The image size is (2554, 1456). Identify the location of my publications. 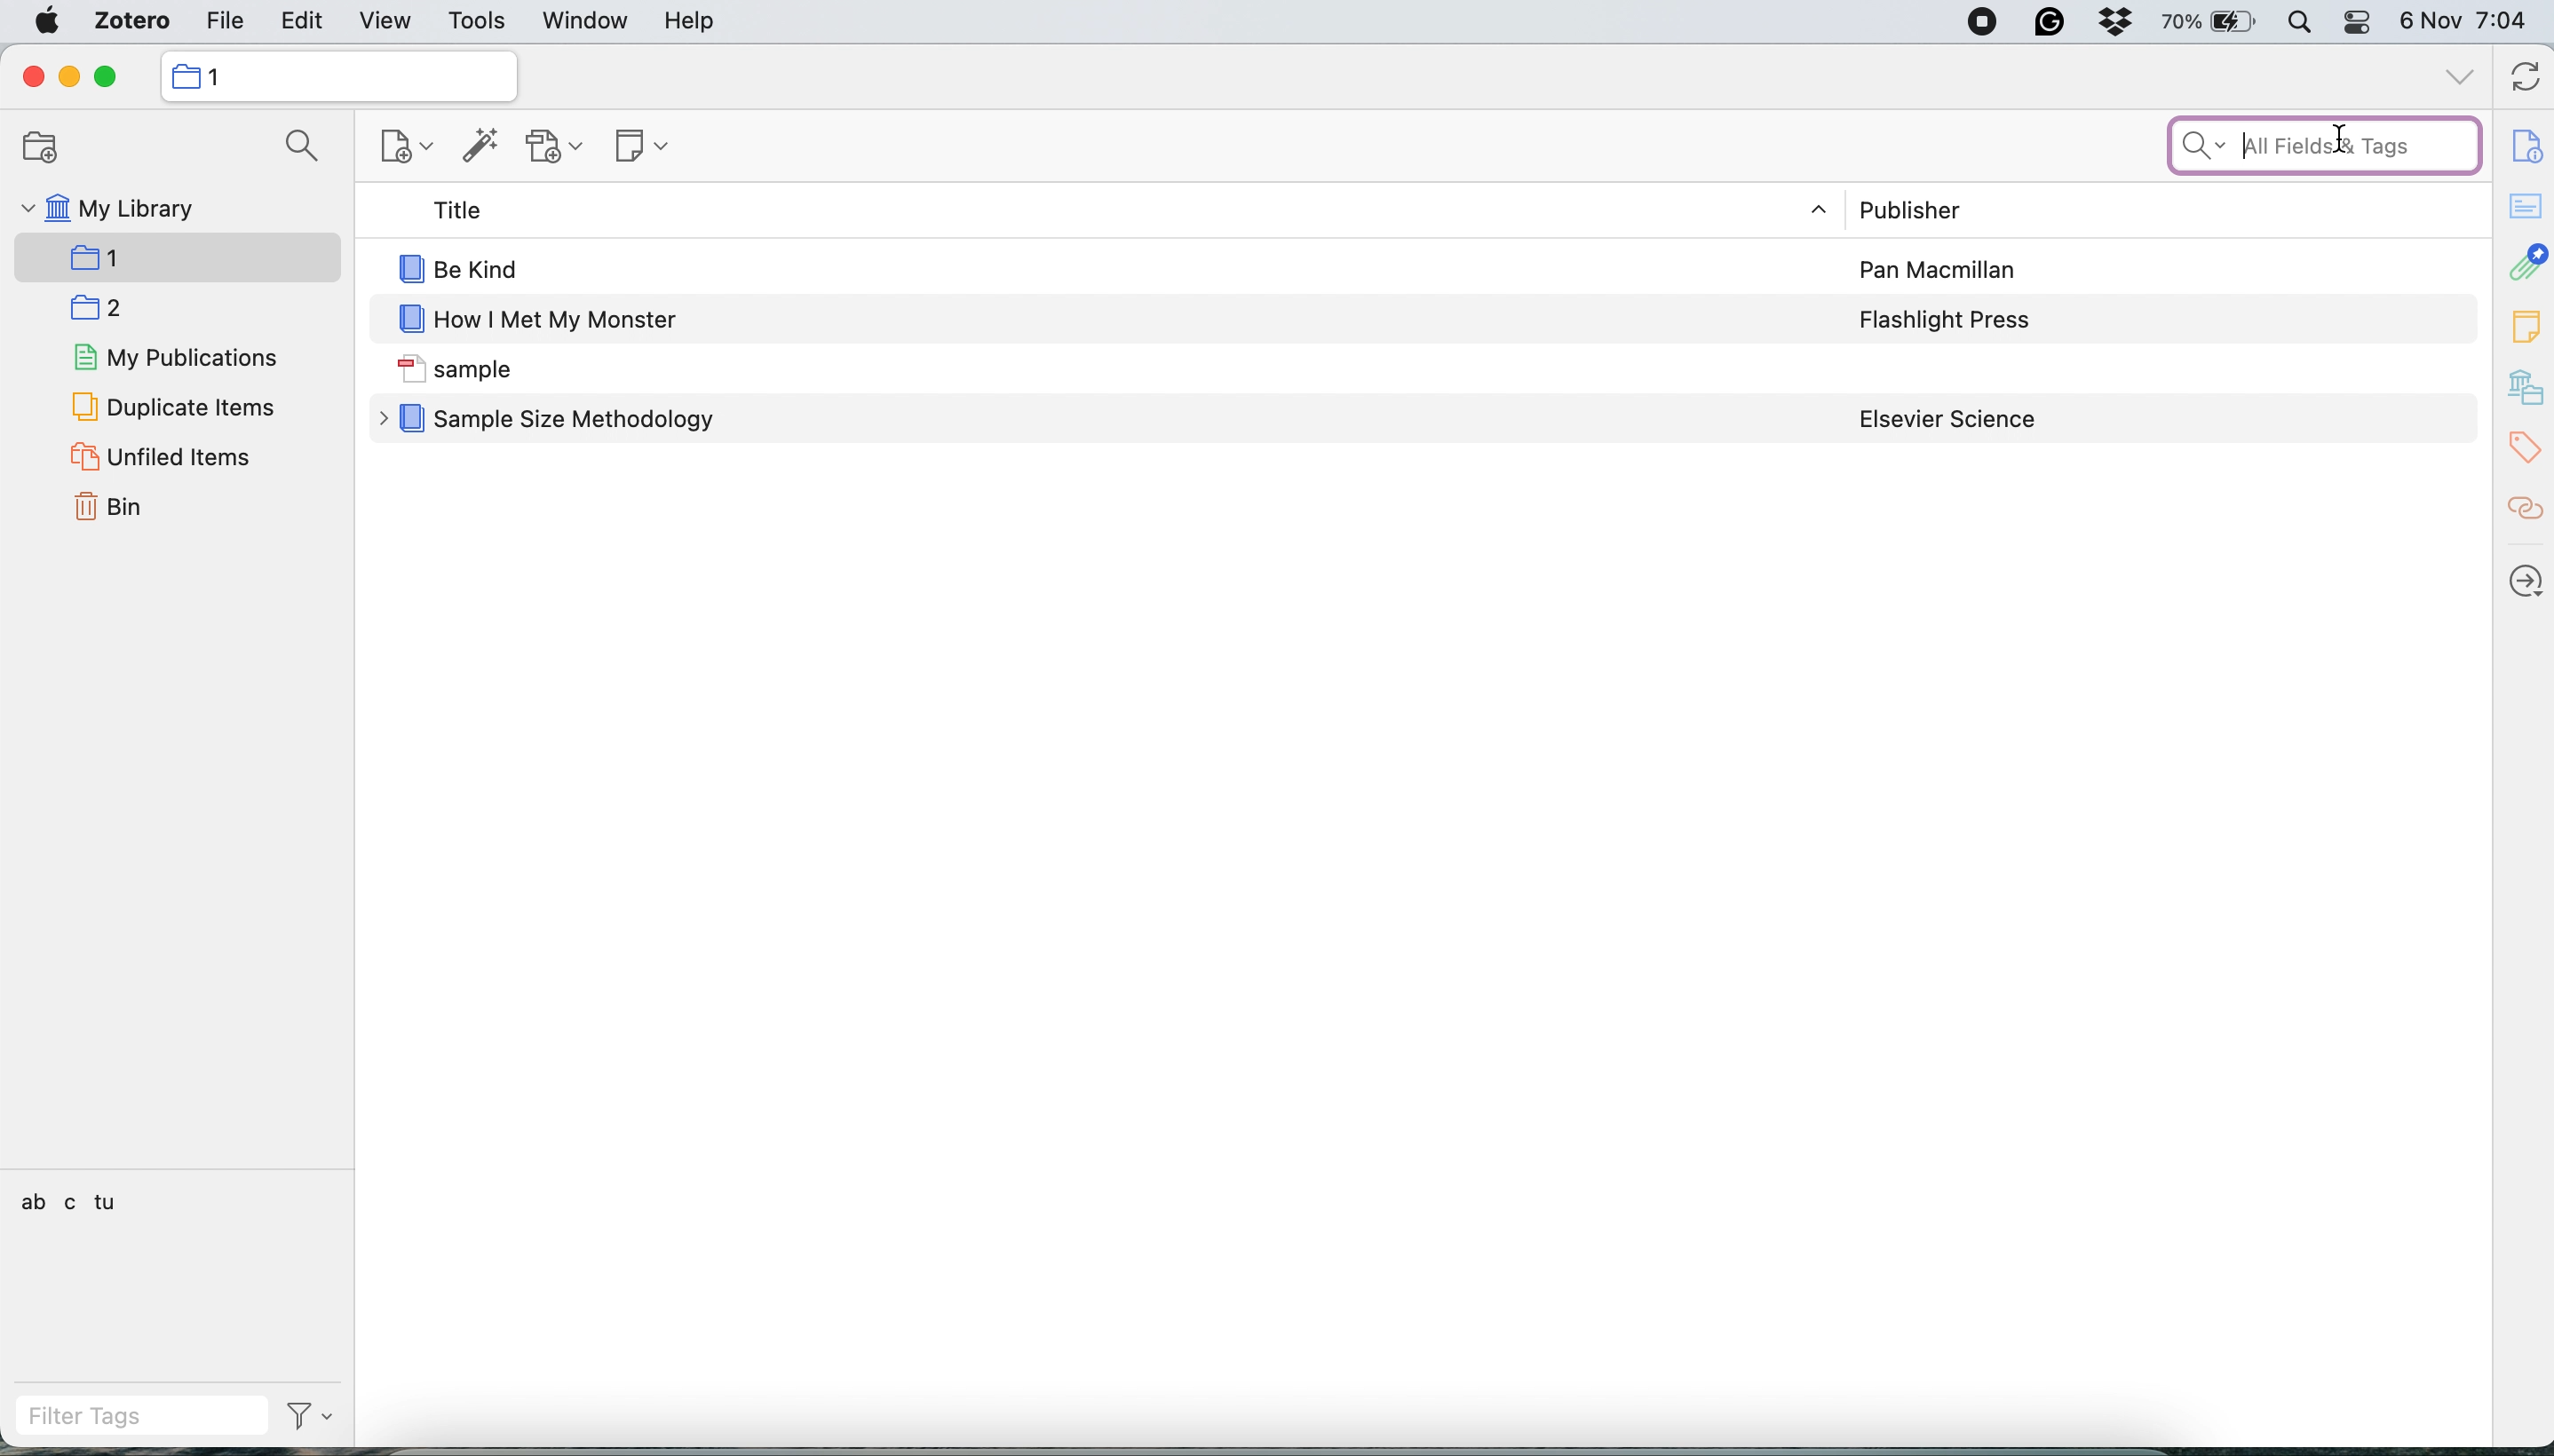
(181, 360).